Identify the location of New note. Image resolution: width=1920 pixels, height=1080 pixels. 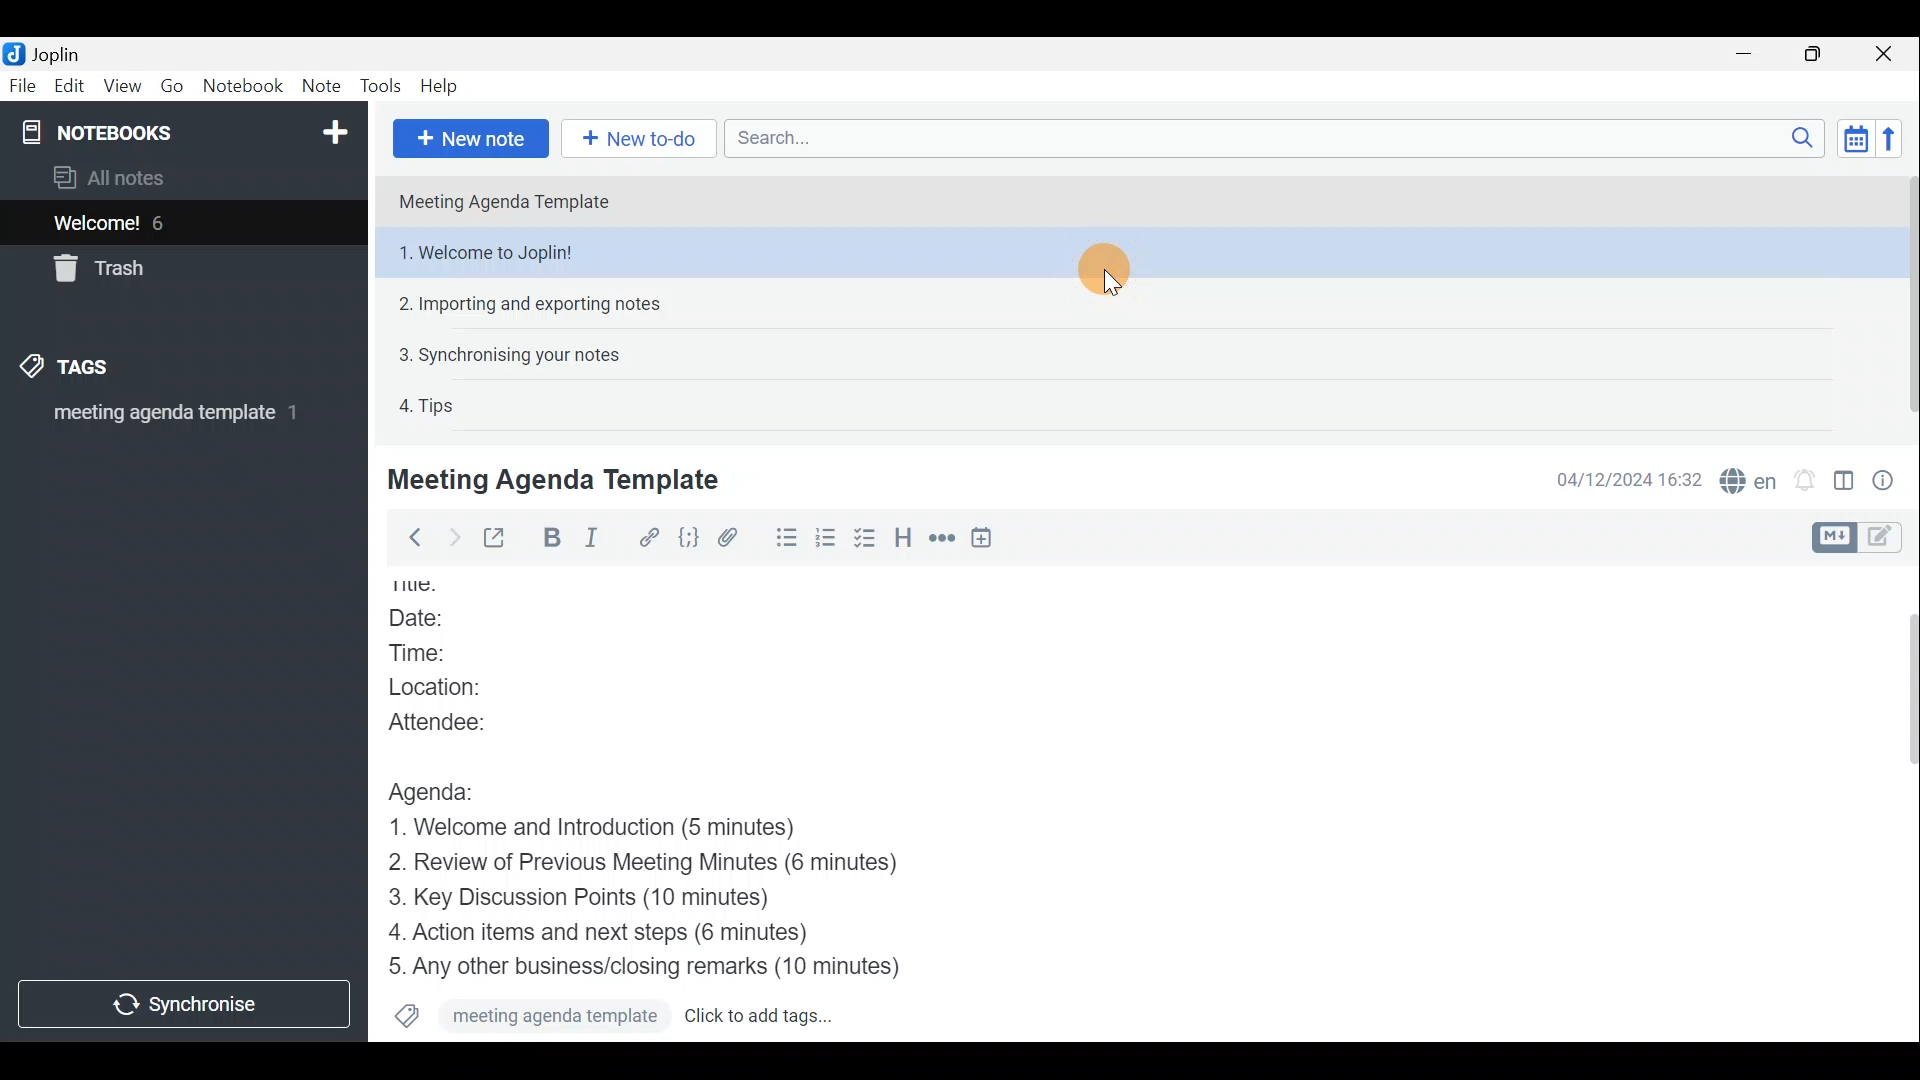
(471, 139).